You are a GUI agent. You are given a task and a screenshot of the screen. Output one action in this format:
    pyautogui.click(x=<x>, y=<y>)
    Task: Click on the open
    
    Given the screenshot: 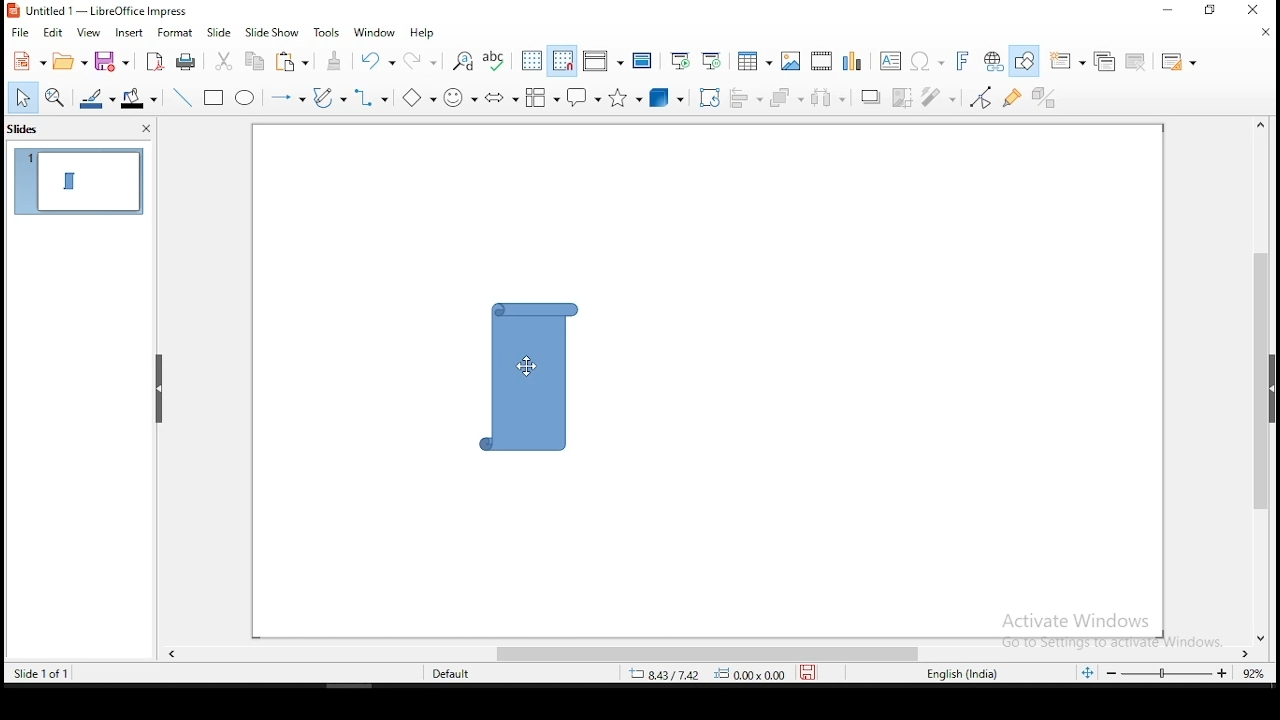 What is the action you would take?
    pyautogui.click(x=67, y=61)
    